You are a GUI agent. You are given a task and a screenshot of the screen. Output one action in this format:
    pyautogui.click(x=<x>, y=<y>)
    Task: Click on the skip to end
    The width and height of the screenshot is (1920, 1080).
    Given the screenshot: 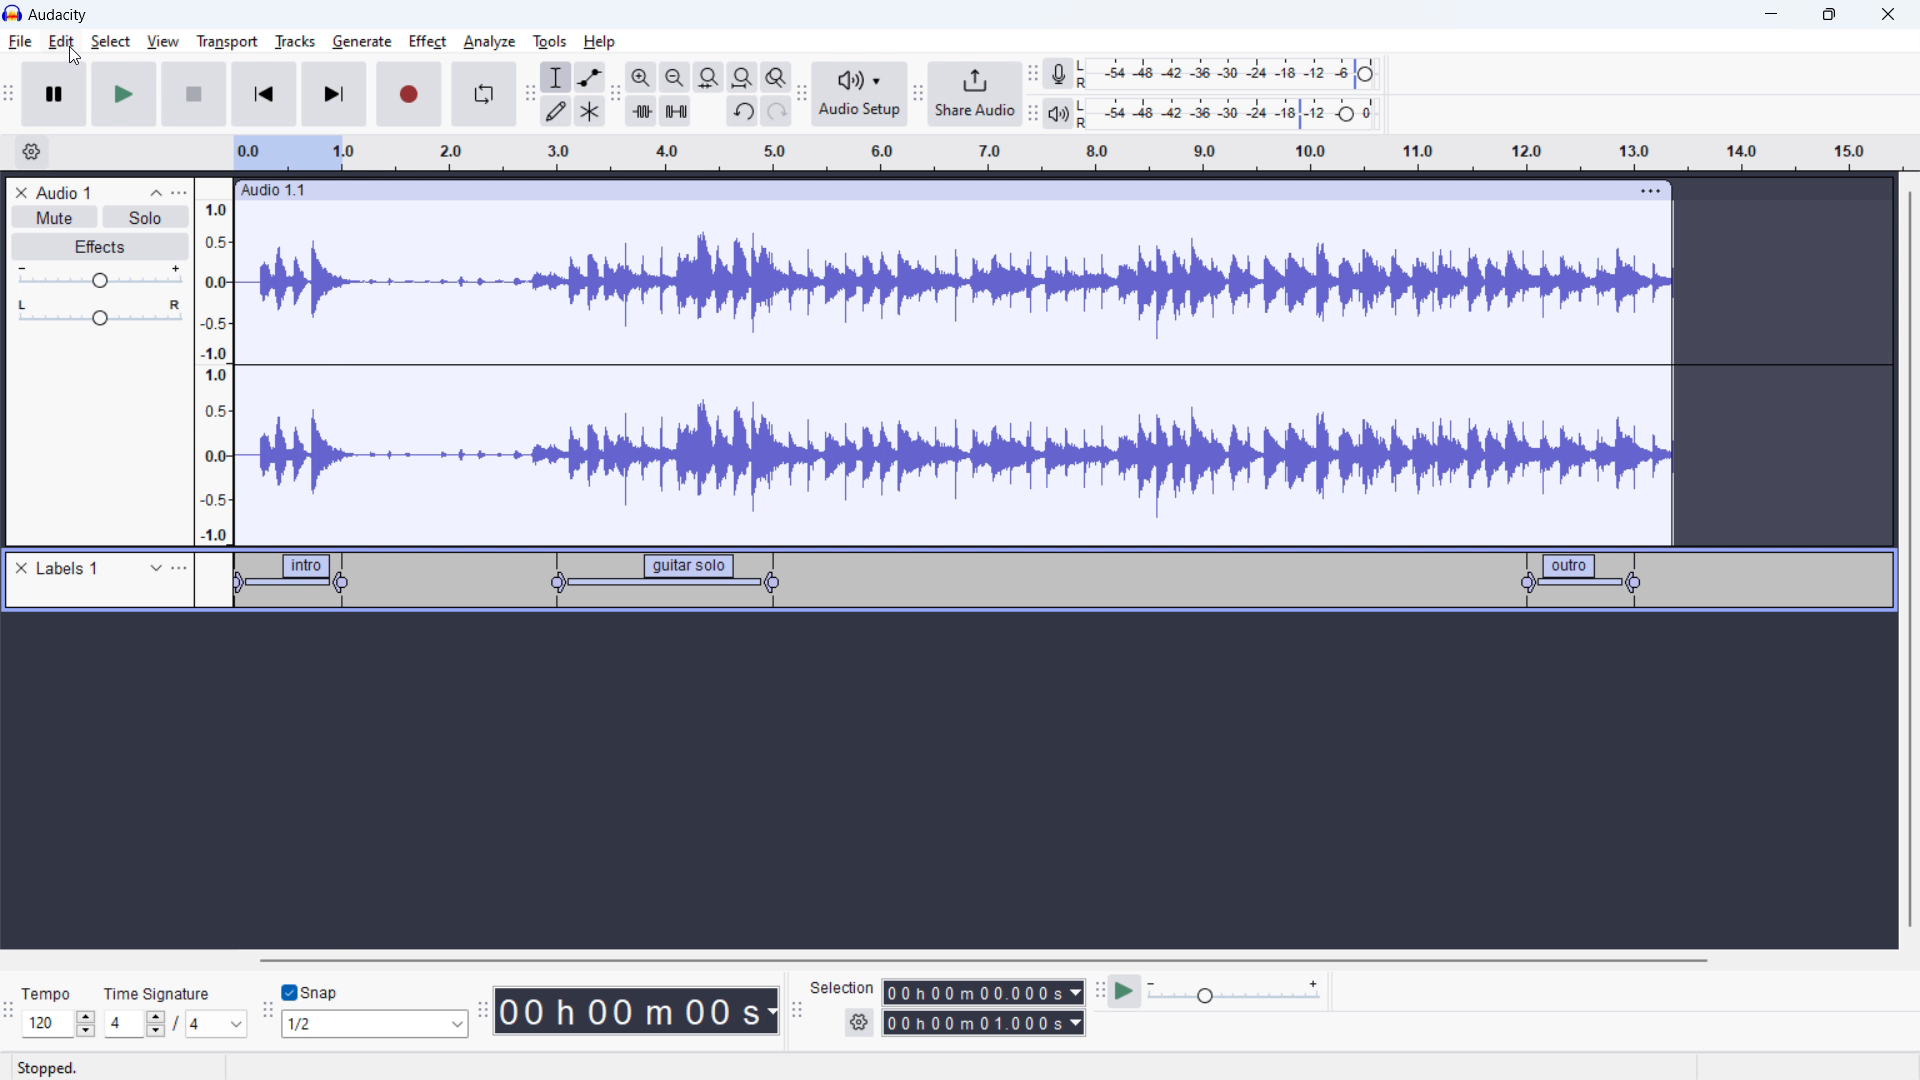 What is the action you would take?
    pyautogui.click(x=335, y=94)
    